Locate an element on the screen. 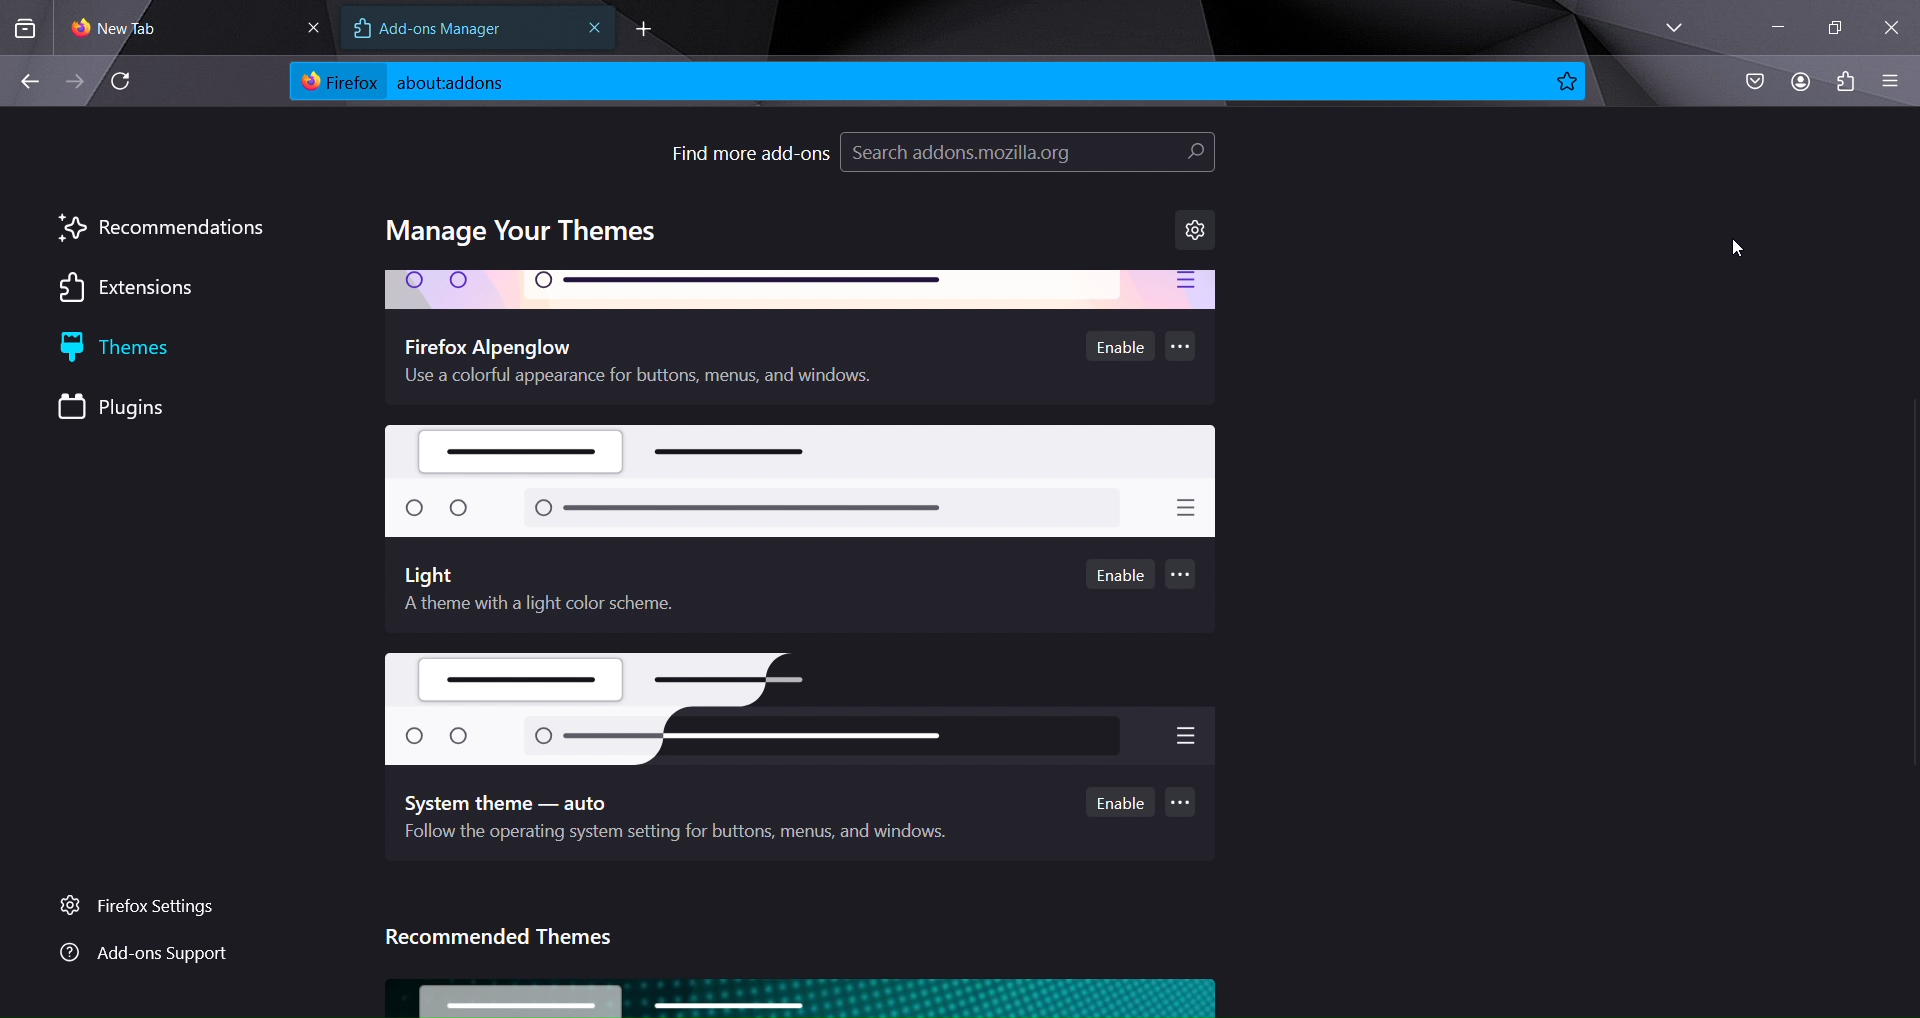 The image size is (1920, 1018). ... is located at coordinates (1181, 576).